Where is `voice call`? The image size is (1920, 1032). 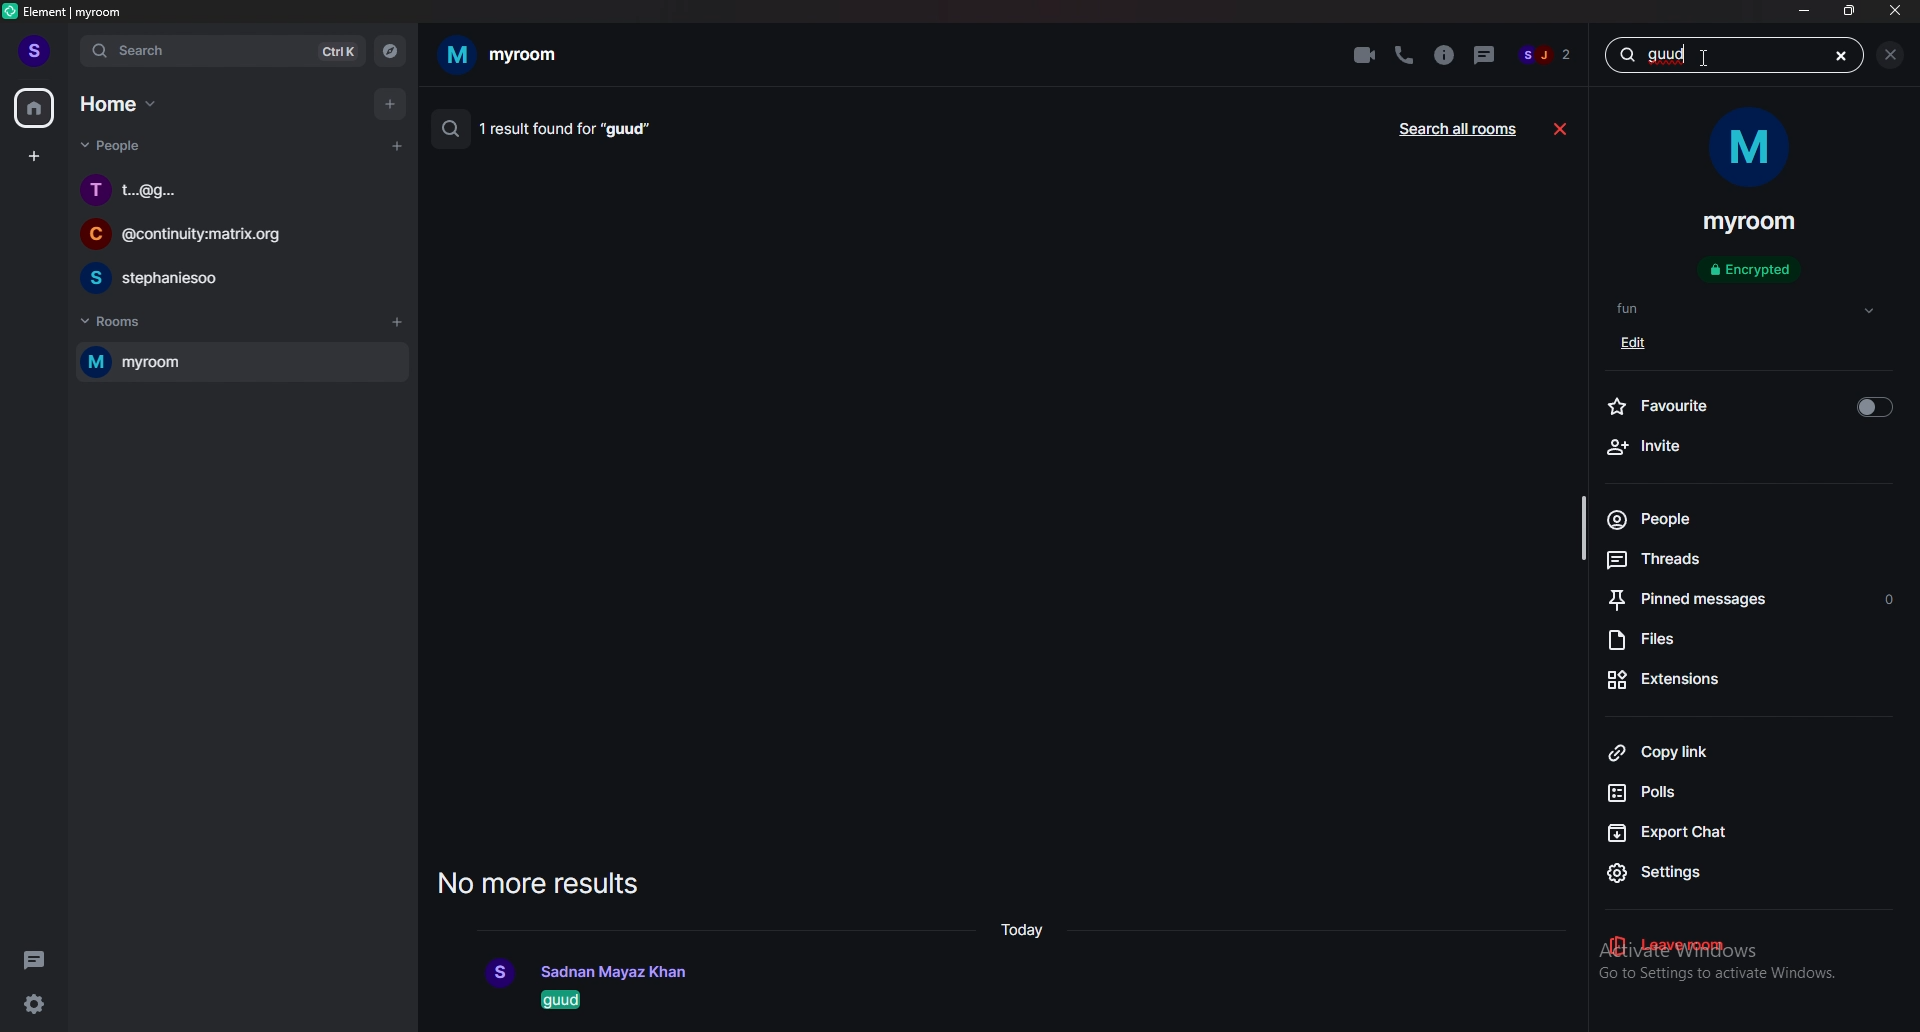 voice call is located at coordinates (1402, 55).